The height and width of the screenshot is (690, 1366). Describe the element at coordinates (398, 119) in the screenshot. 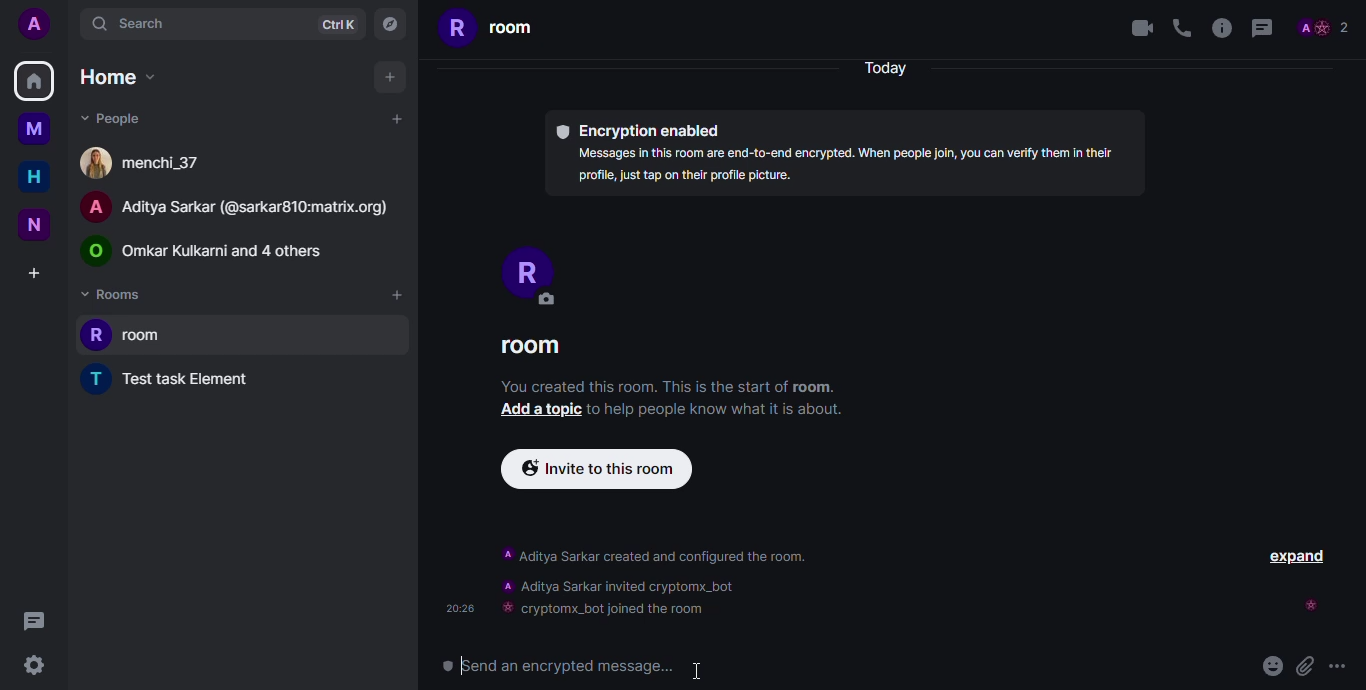

I see `add` at that location.